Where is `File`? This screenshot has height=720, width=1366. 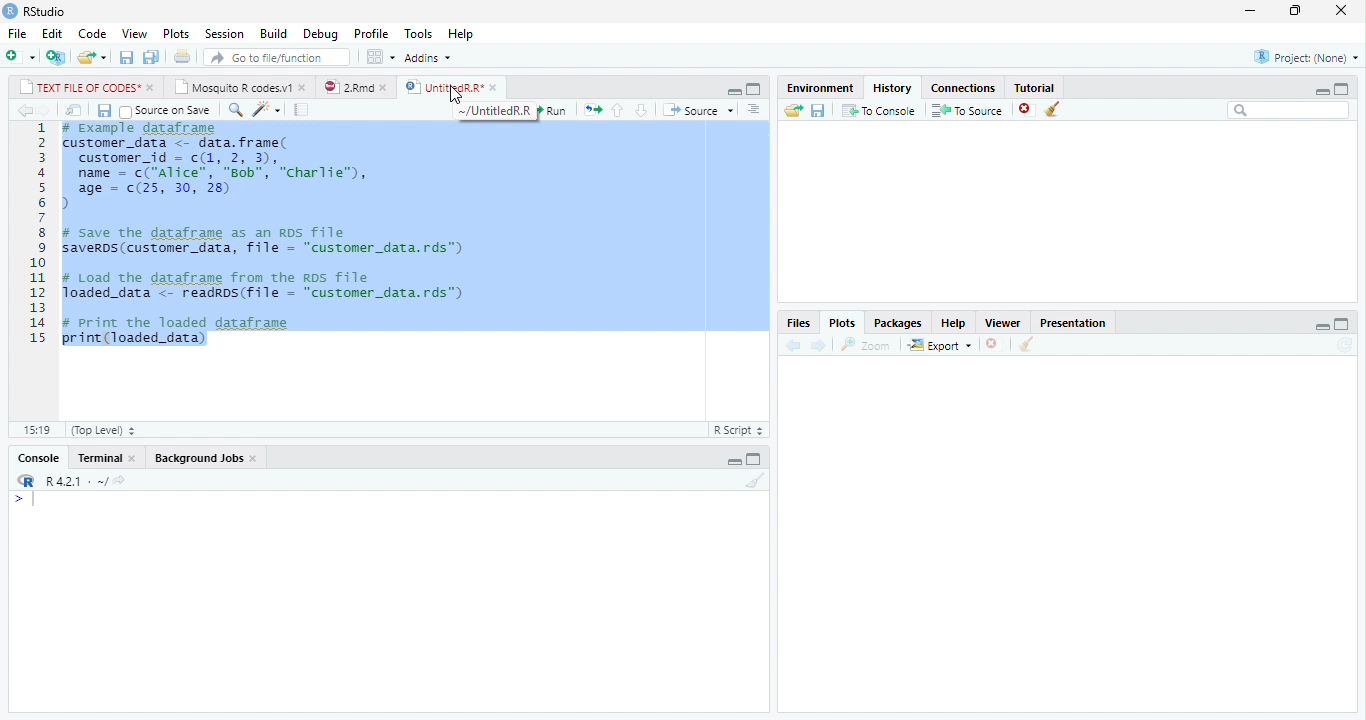 File is located at coordinates (17, 33).